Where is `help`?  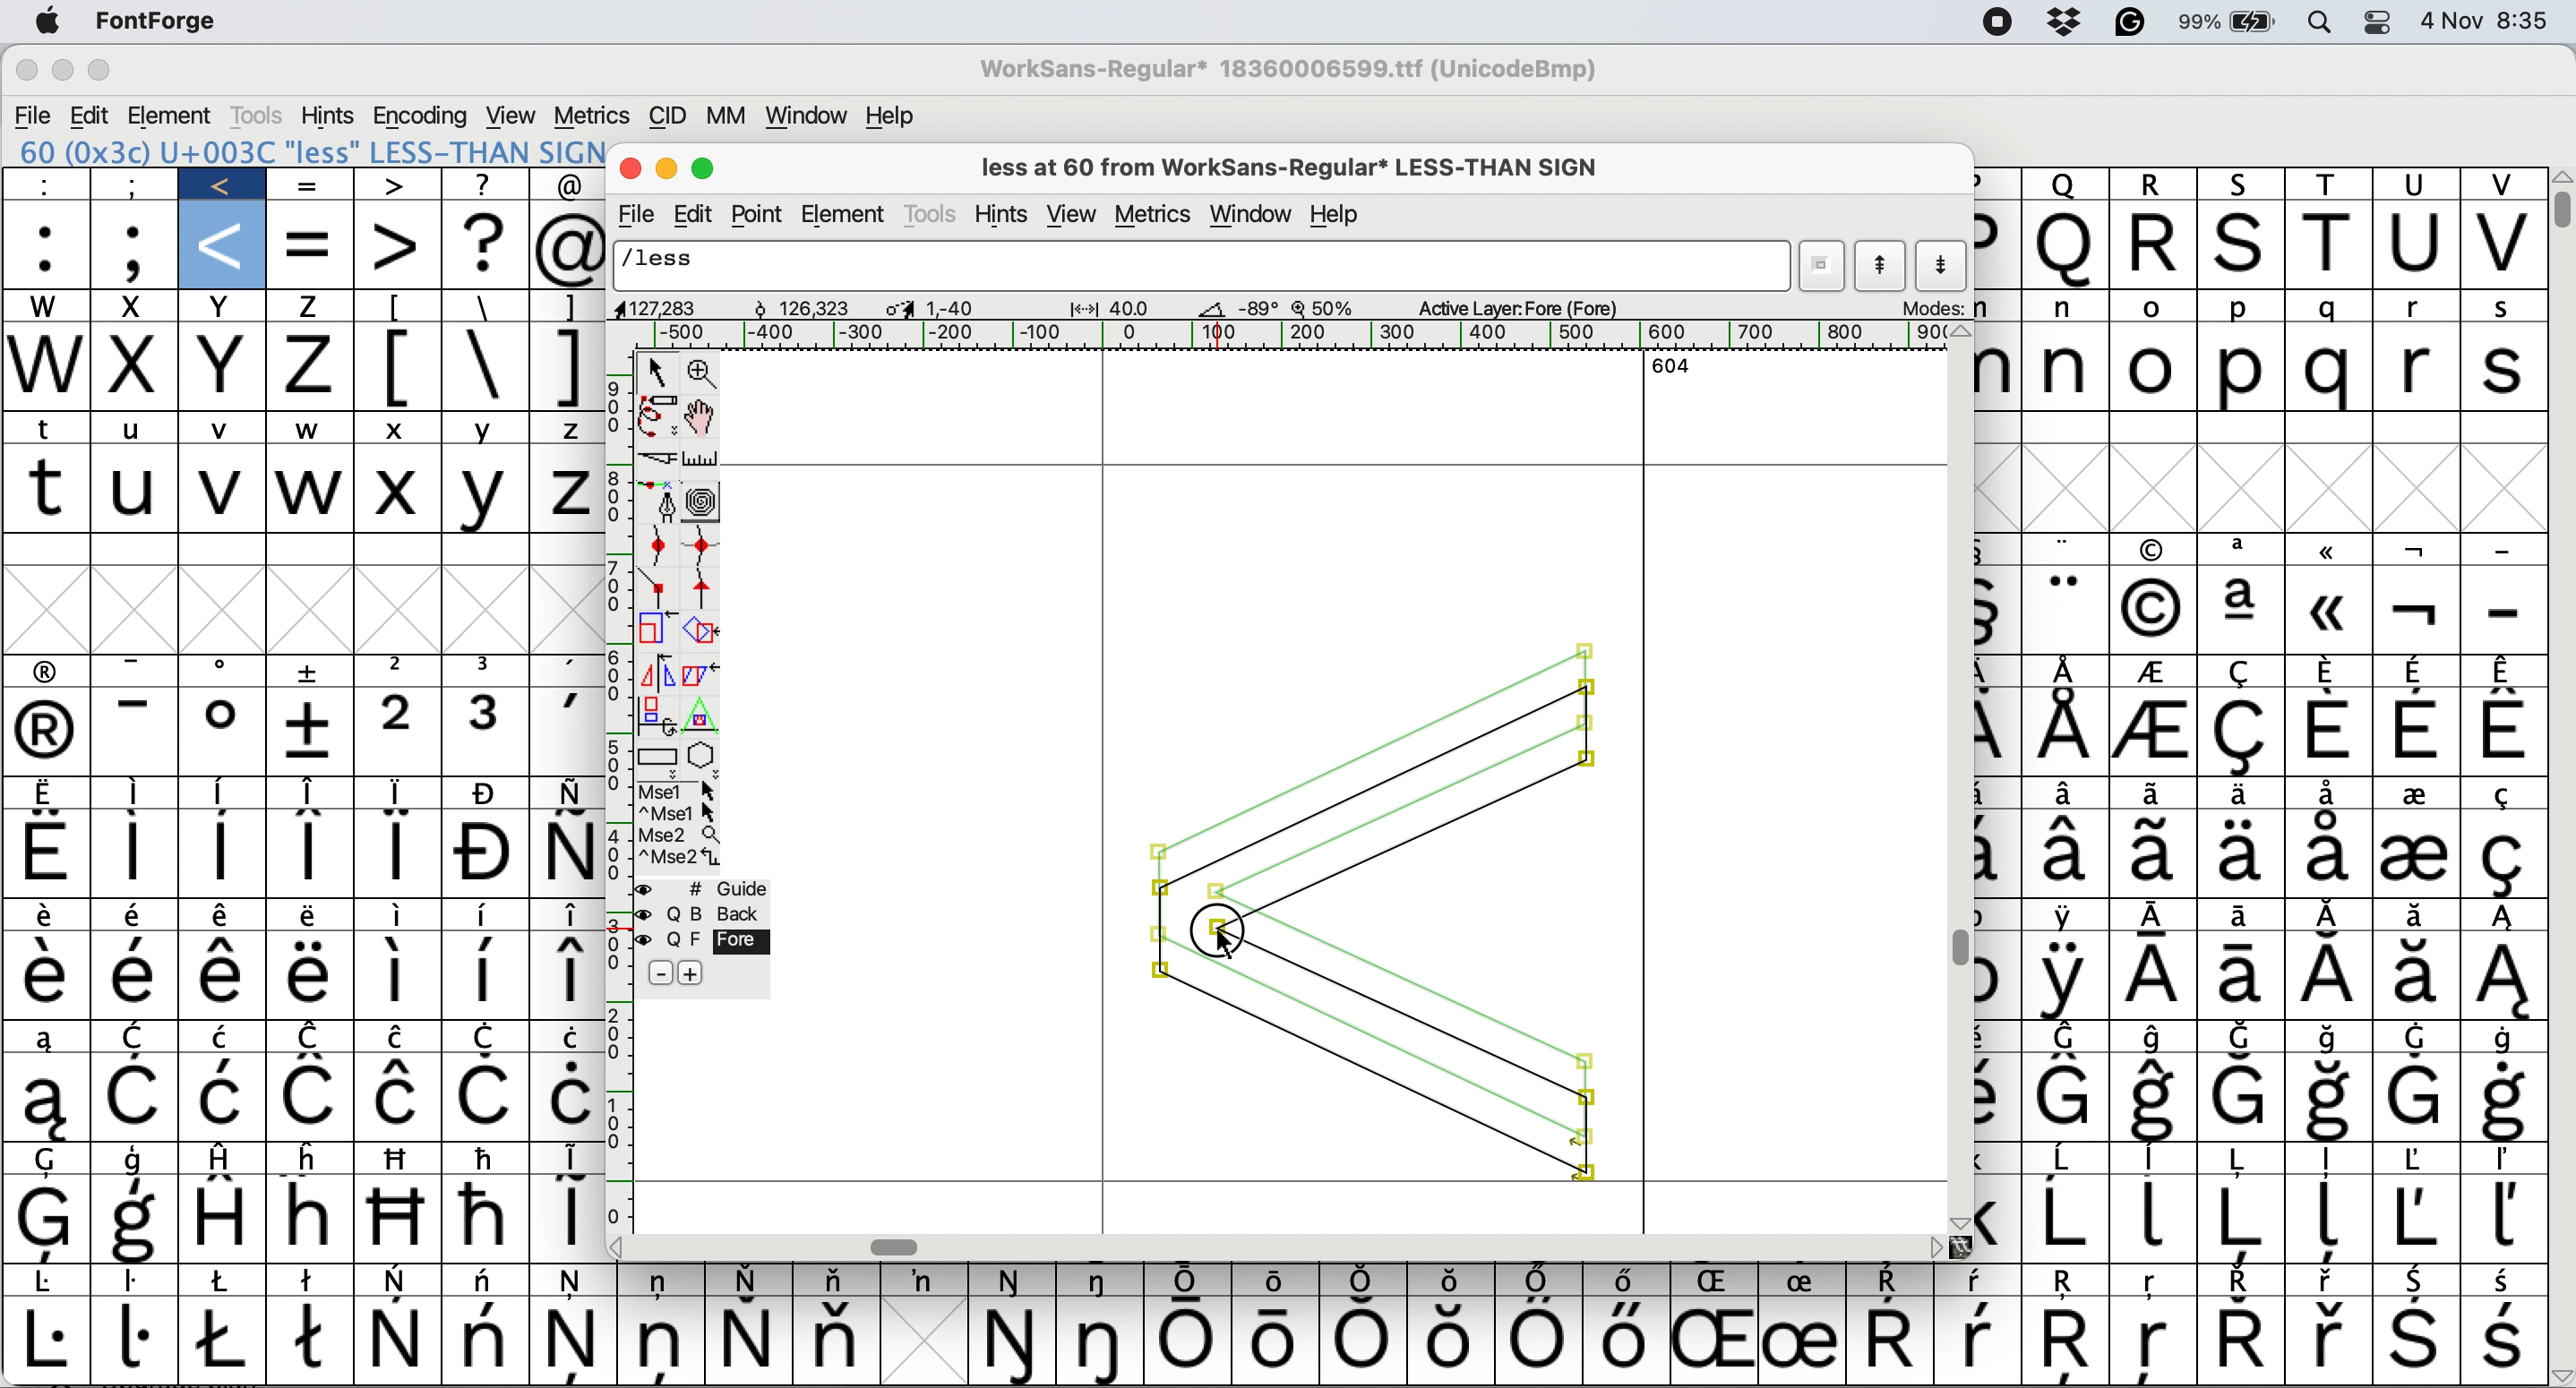 help is located at coordinates (890, 113).